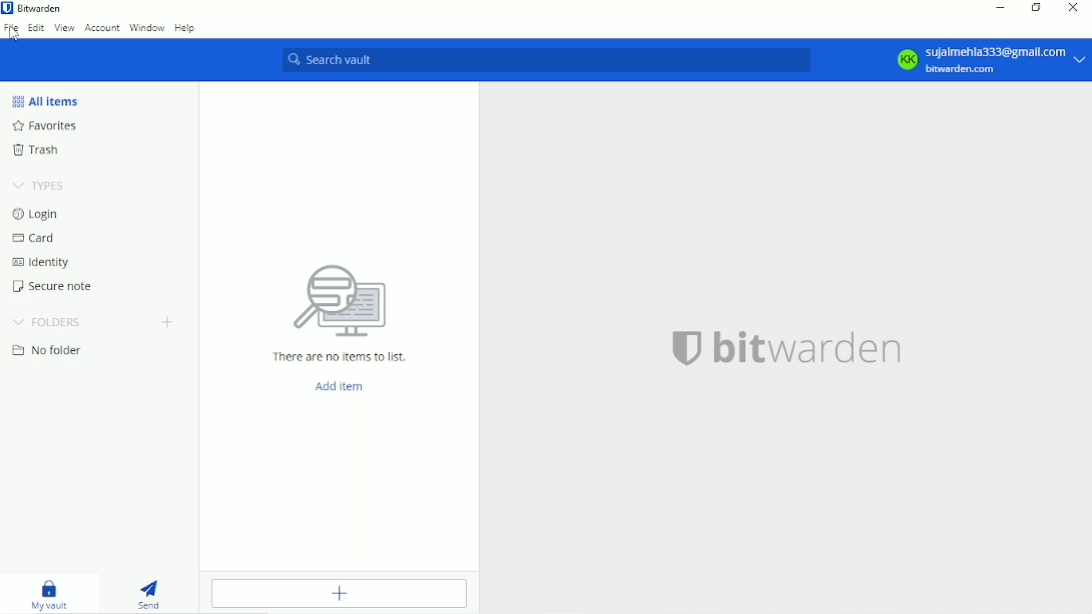 The image size is (1092, 614). I want to click on View, so click(64, 30).